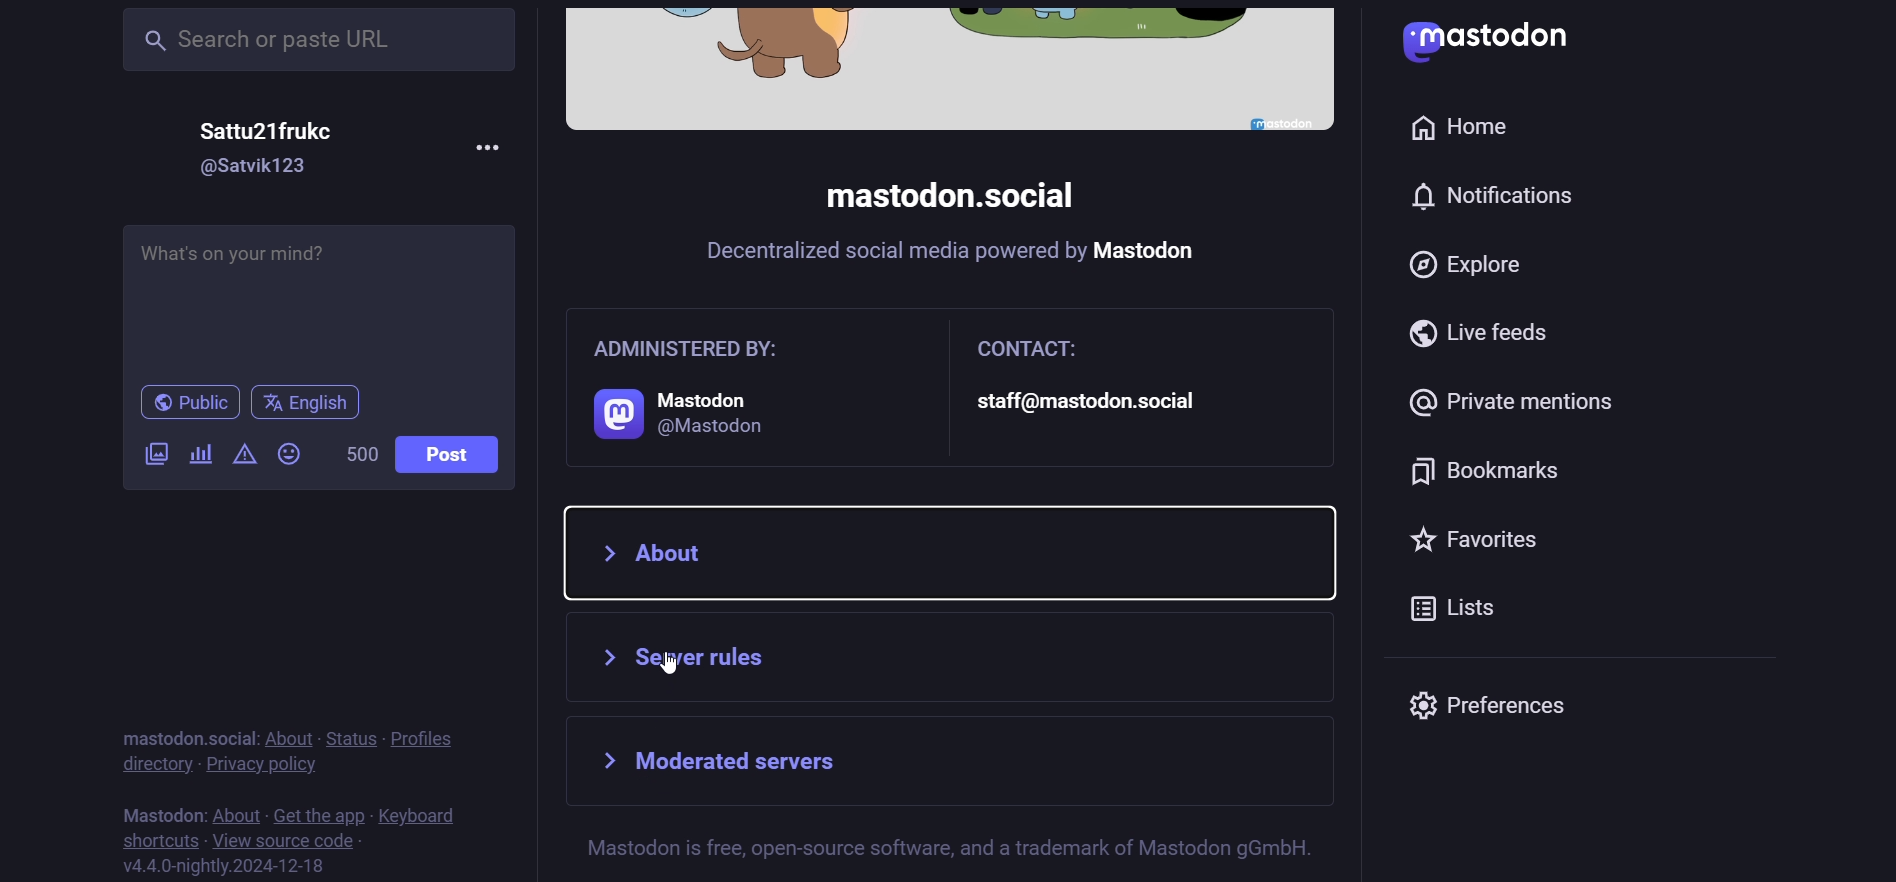 This screenshot has height=882, width=1896. Describe the element at coordinates (321, 38) in the screenshot. I see `search` at that location.